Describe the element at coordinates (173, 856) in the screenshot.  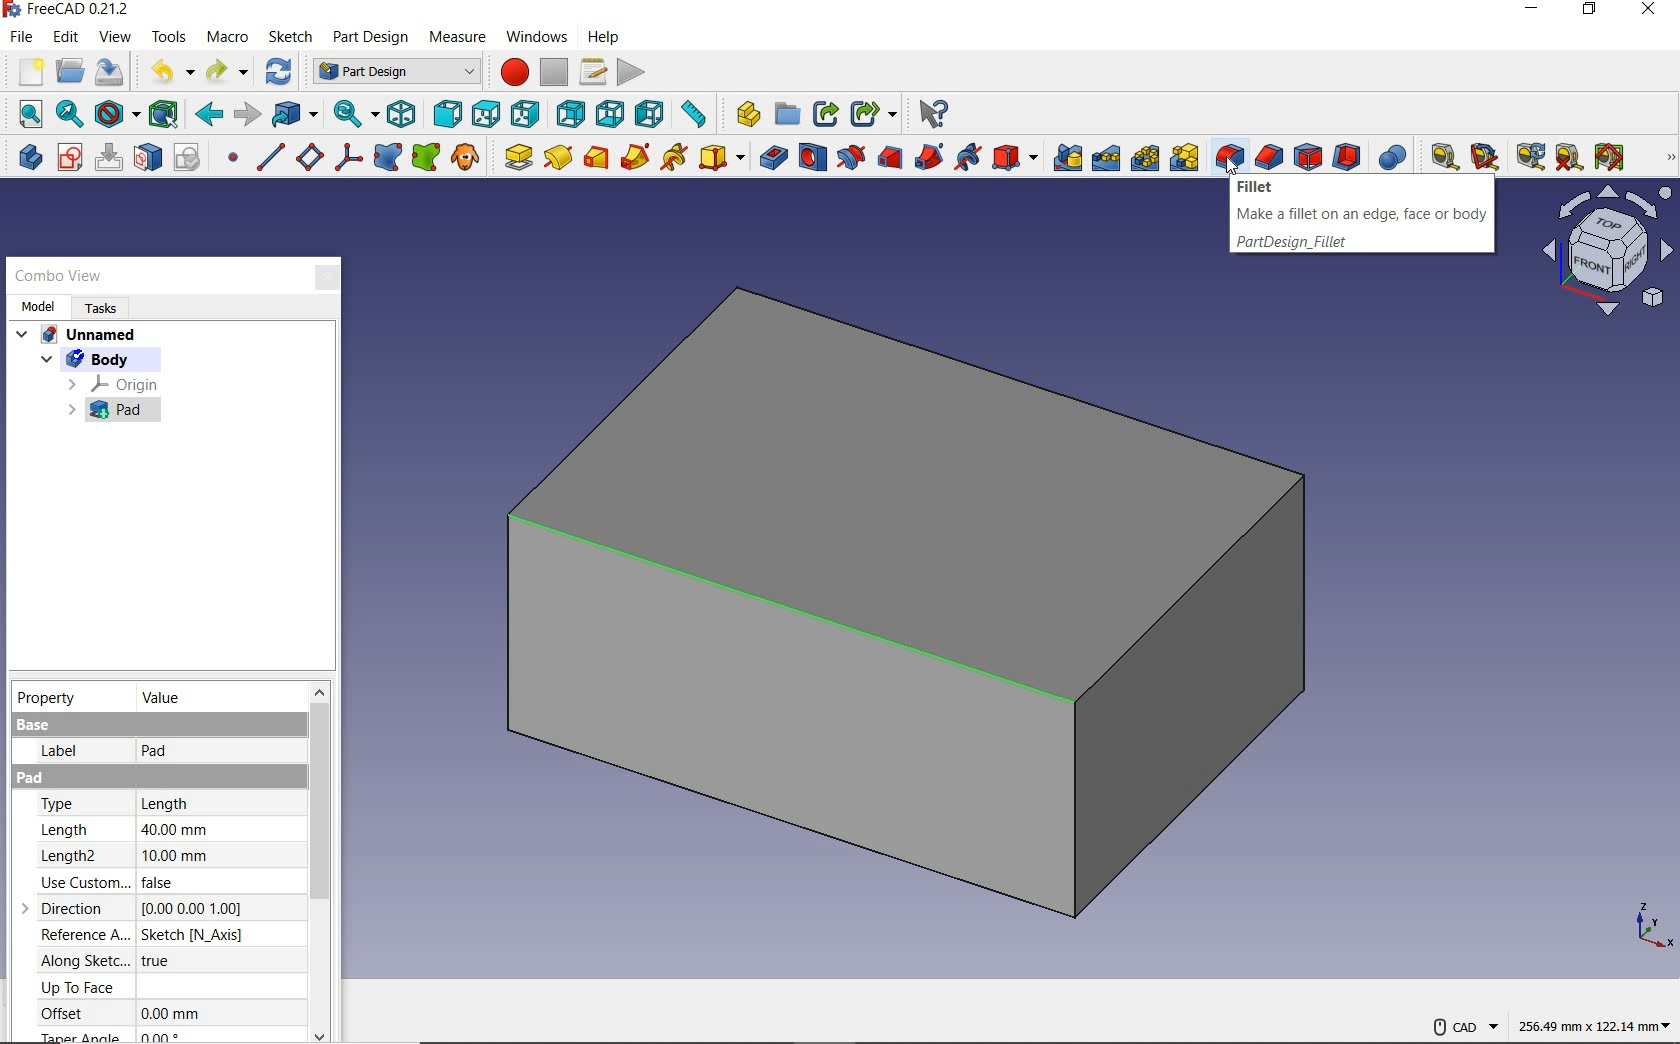
I see `10.00 mm` at that location.